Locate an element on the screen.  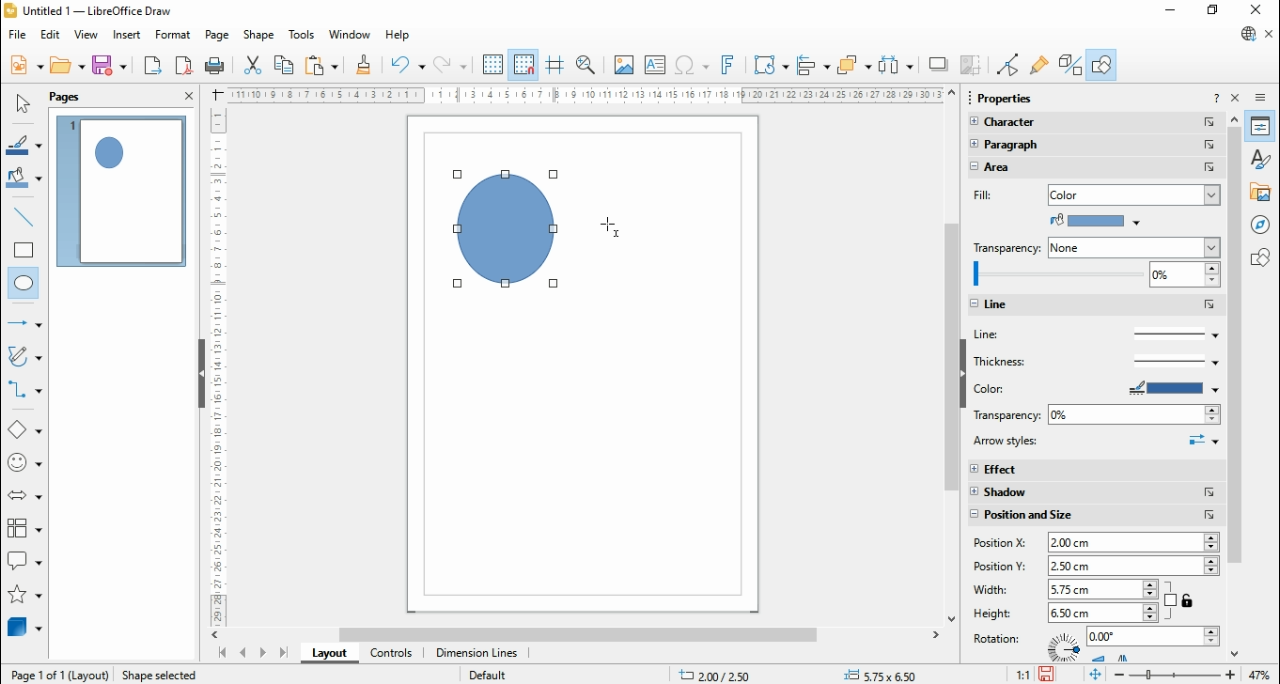
stars and banners  is located at coordinates (23, 596).